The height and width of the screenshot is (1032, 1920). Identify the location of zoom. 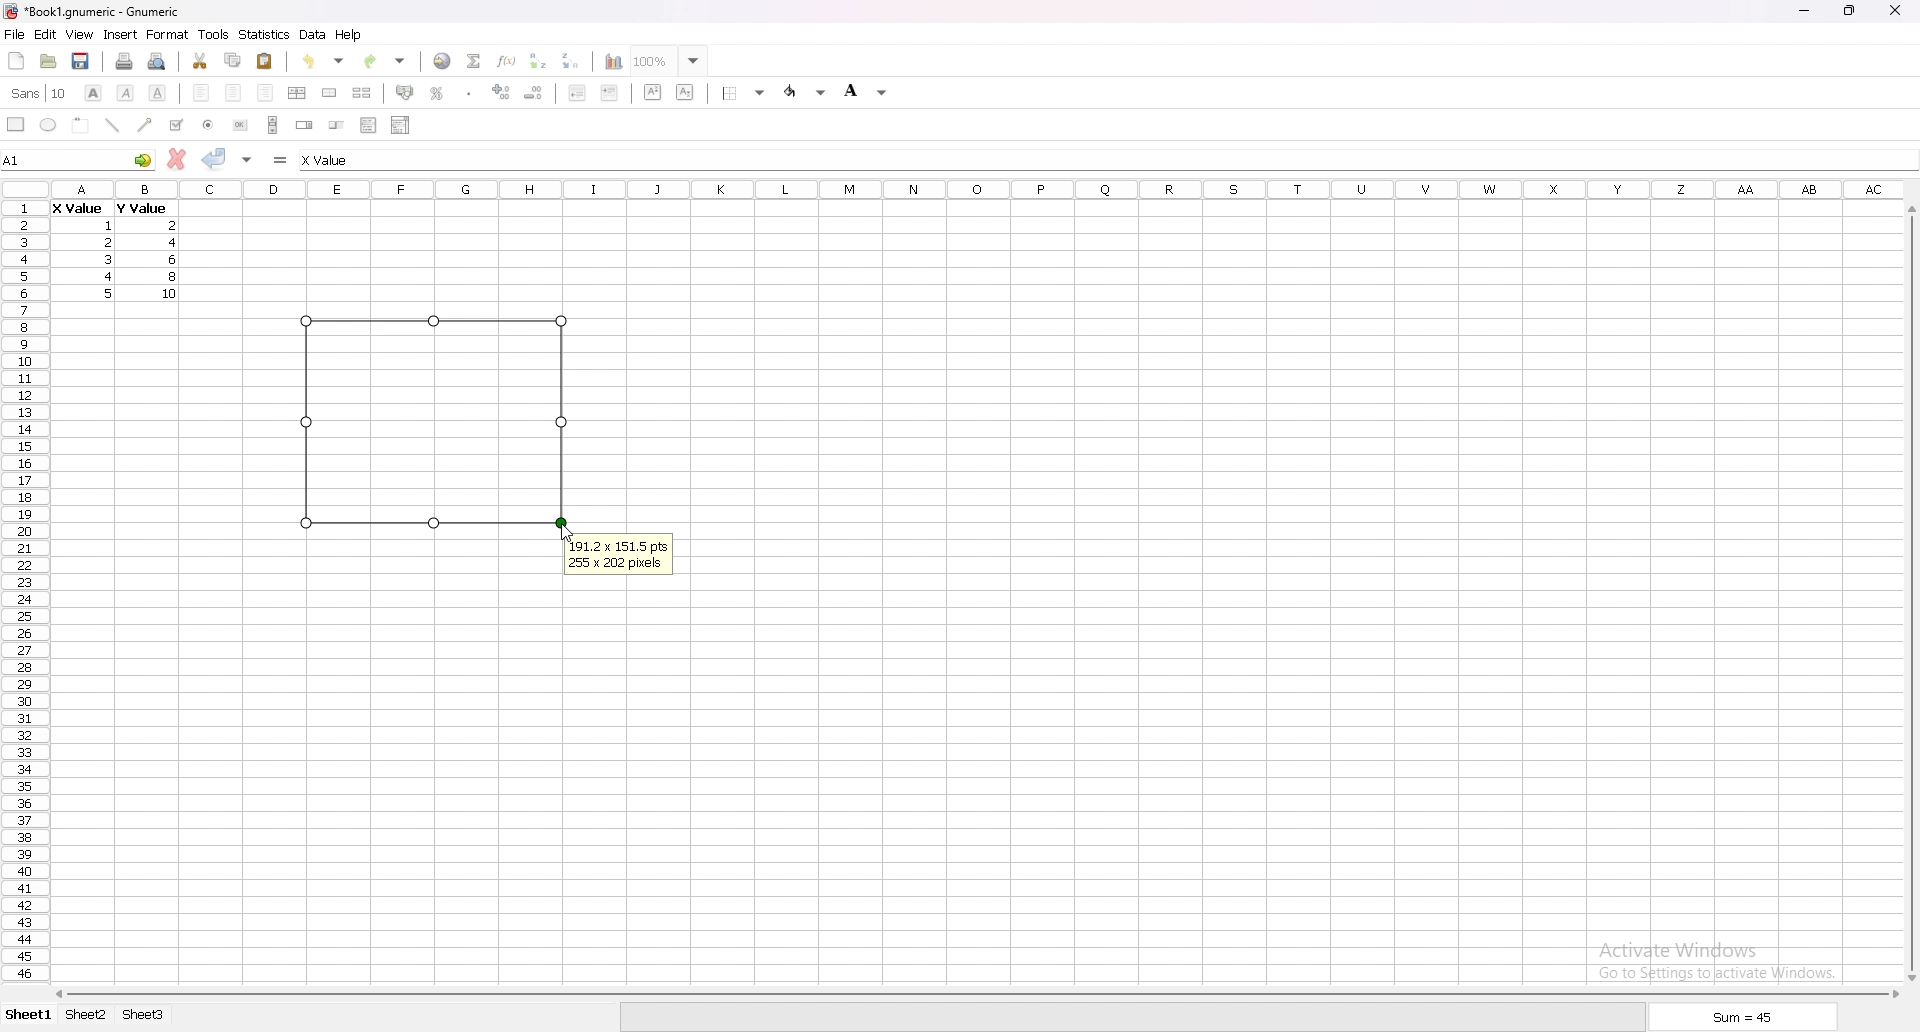
(669, 60).